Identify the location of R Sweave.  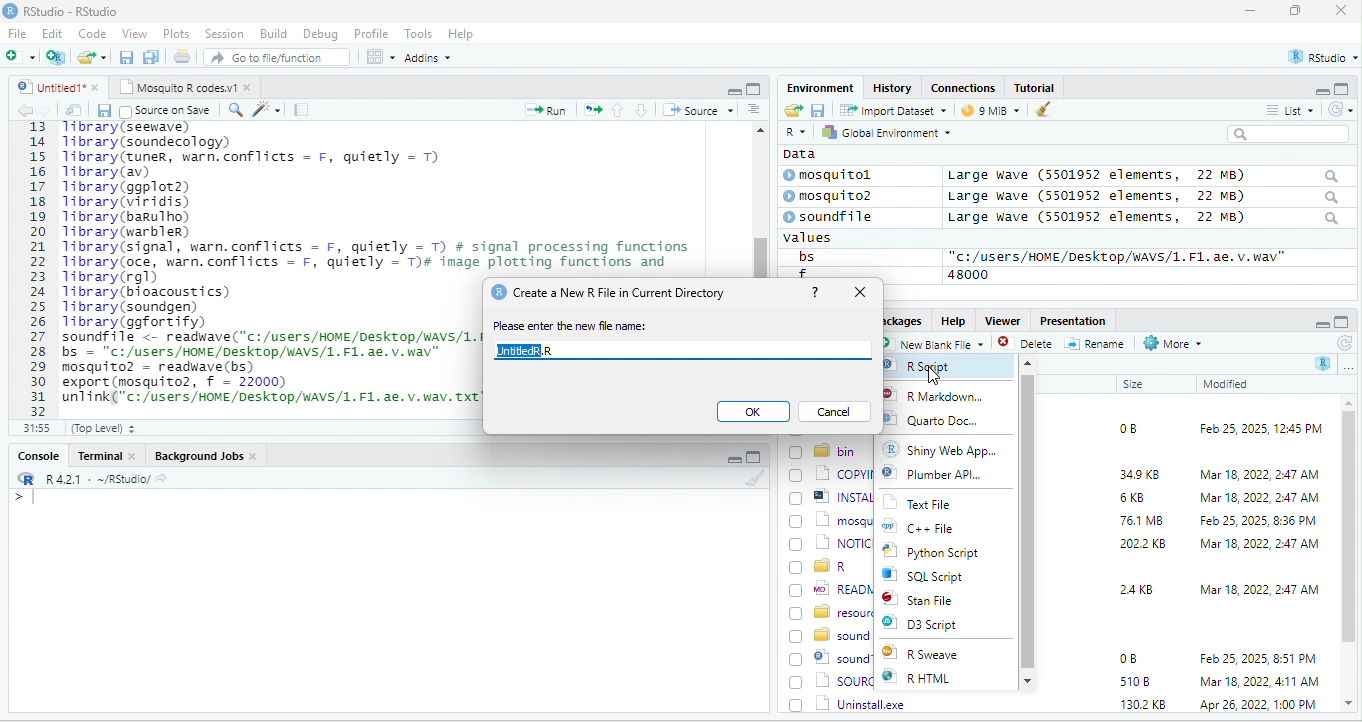
(937, 655).